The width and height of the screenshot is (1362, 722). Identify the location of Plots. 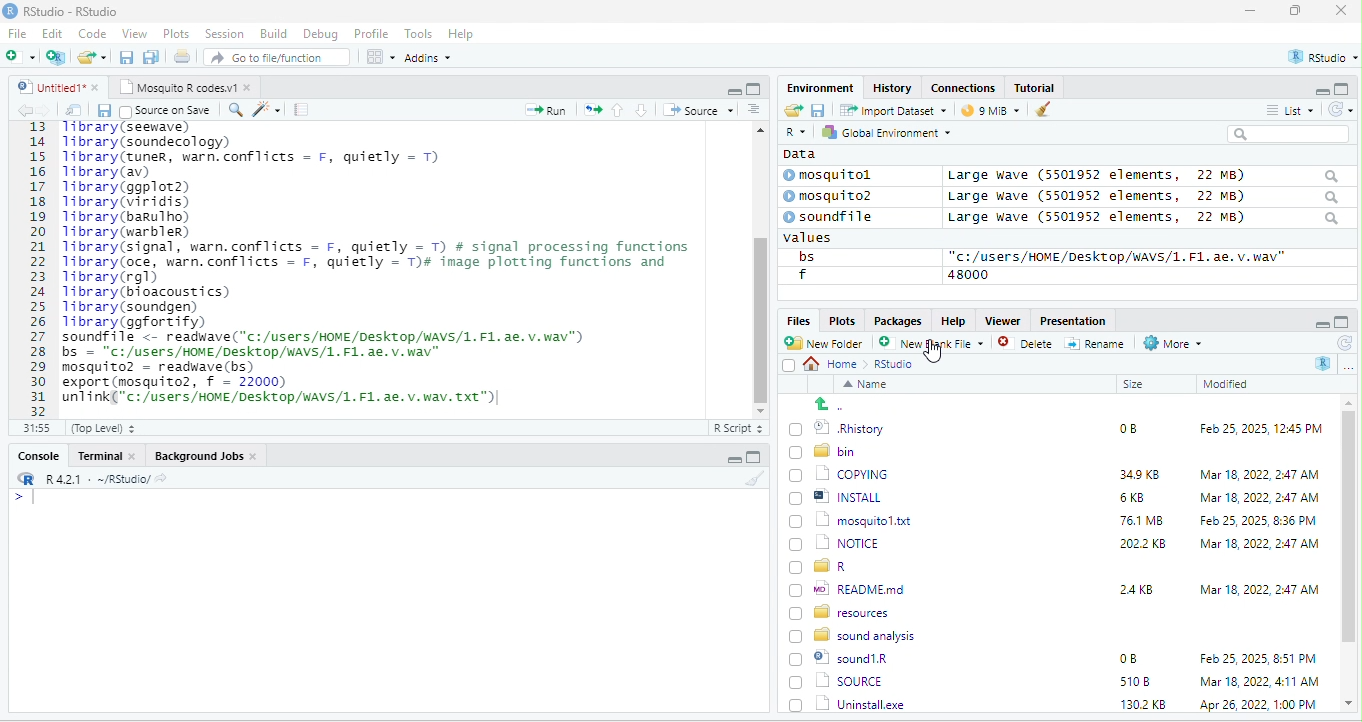
(842, 320).